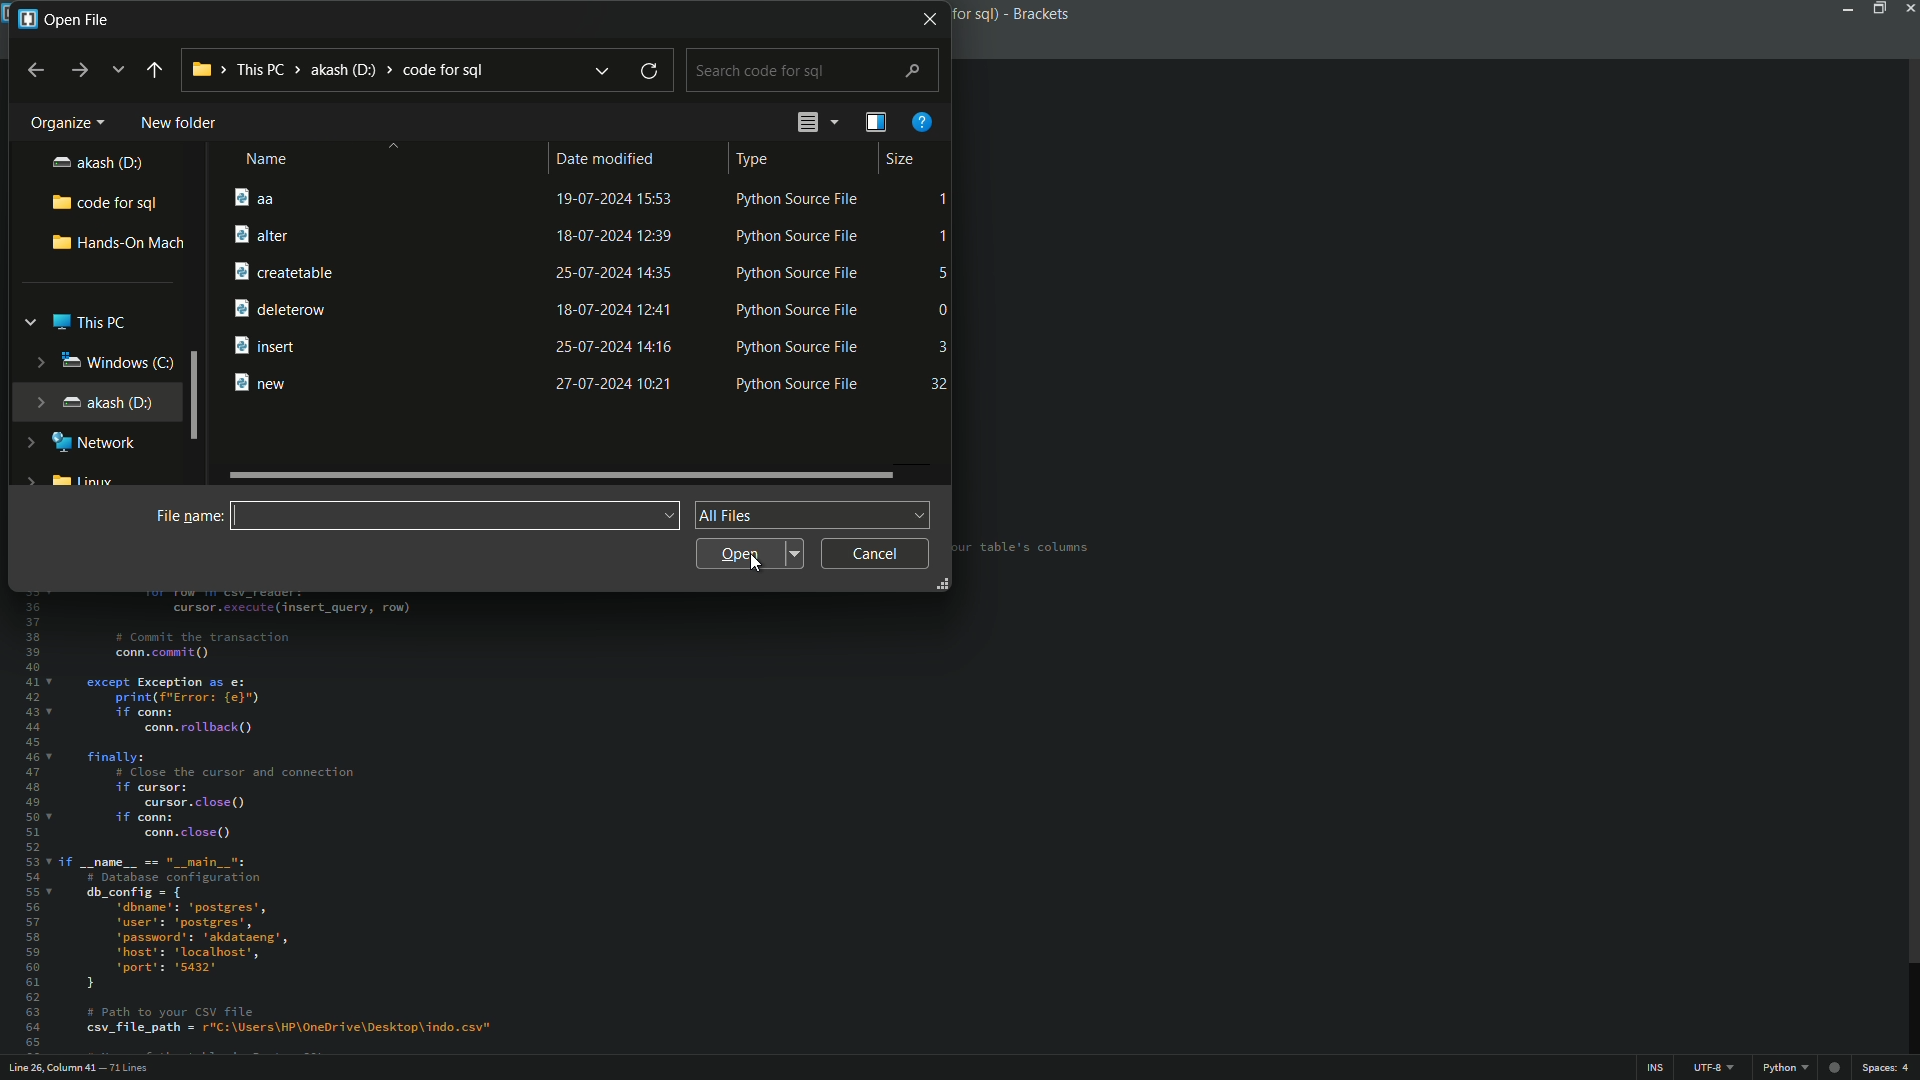 This screenshot has height=1080, width=1920. I want to click on get help, so click(923, 122).